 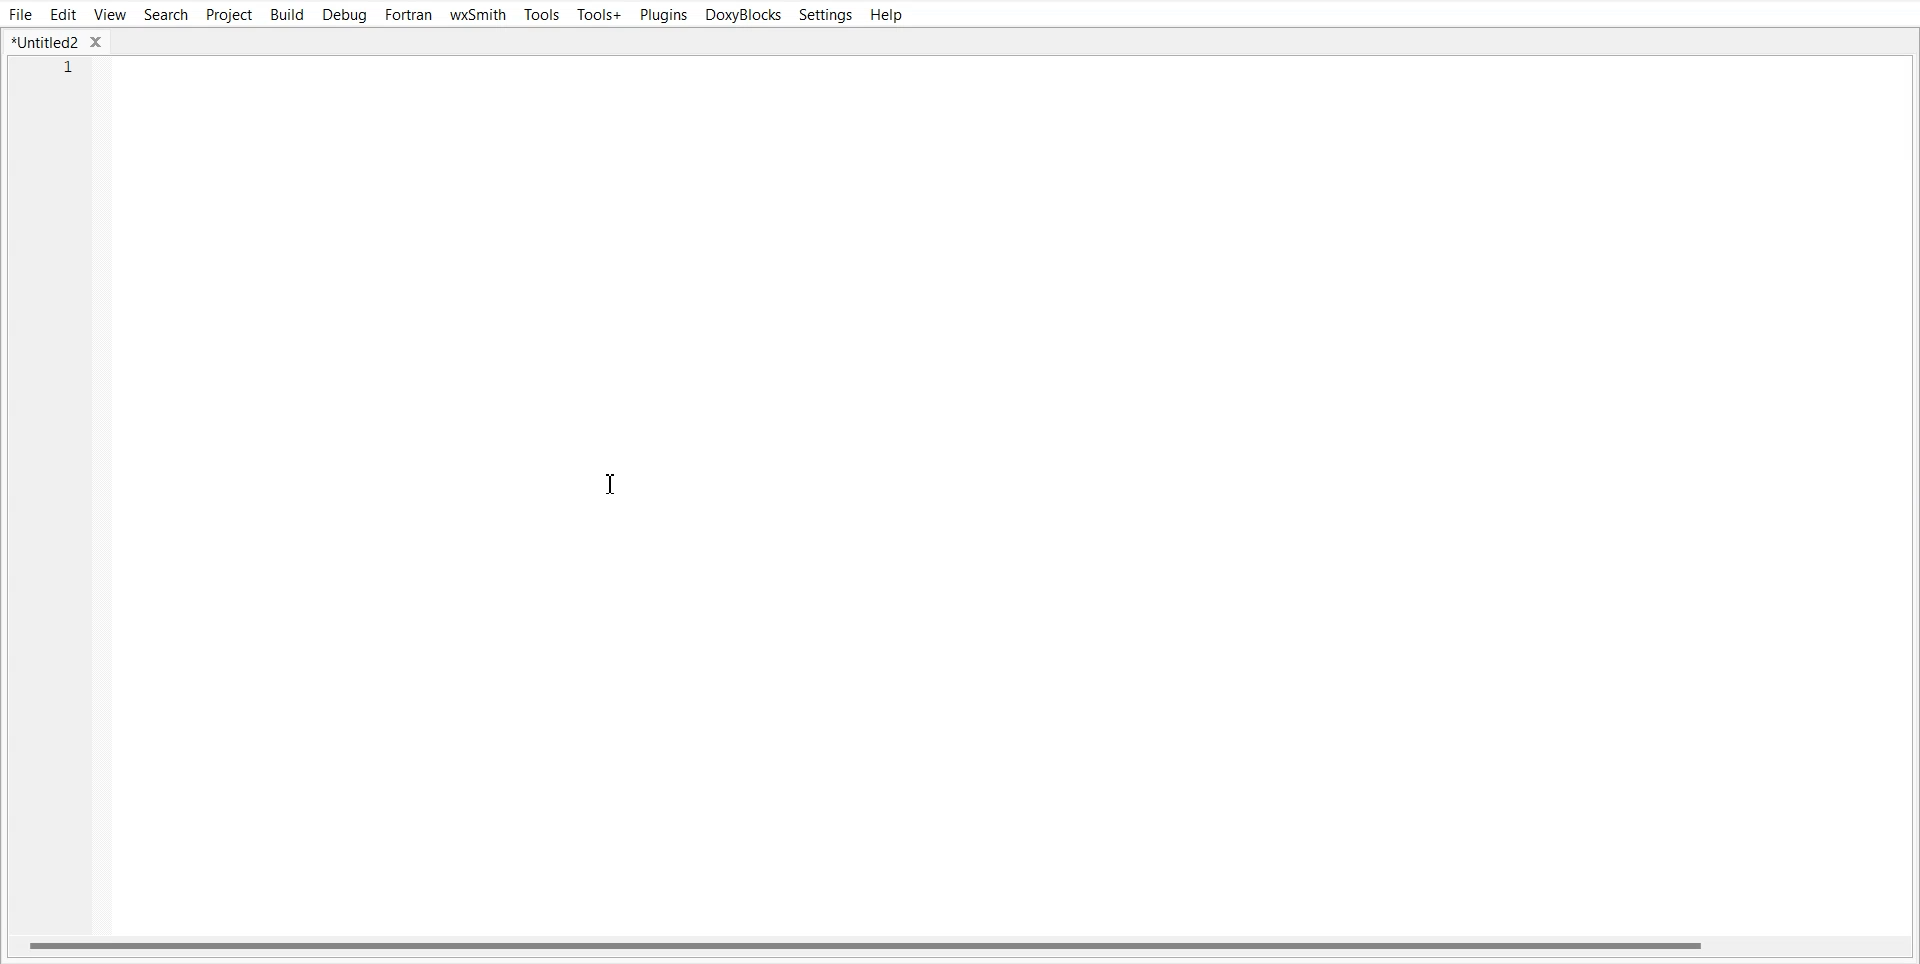 What do you see at coordinates (110, 15) in the screenshot?
I see `View` at bounding box center [110, 15].